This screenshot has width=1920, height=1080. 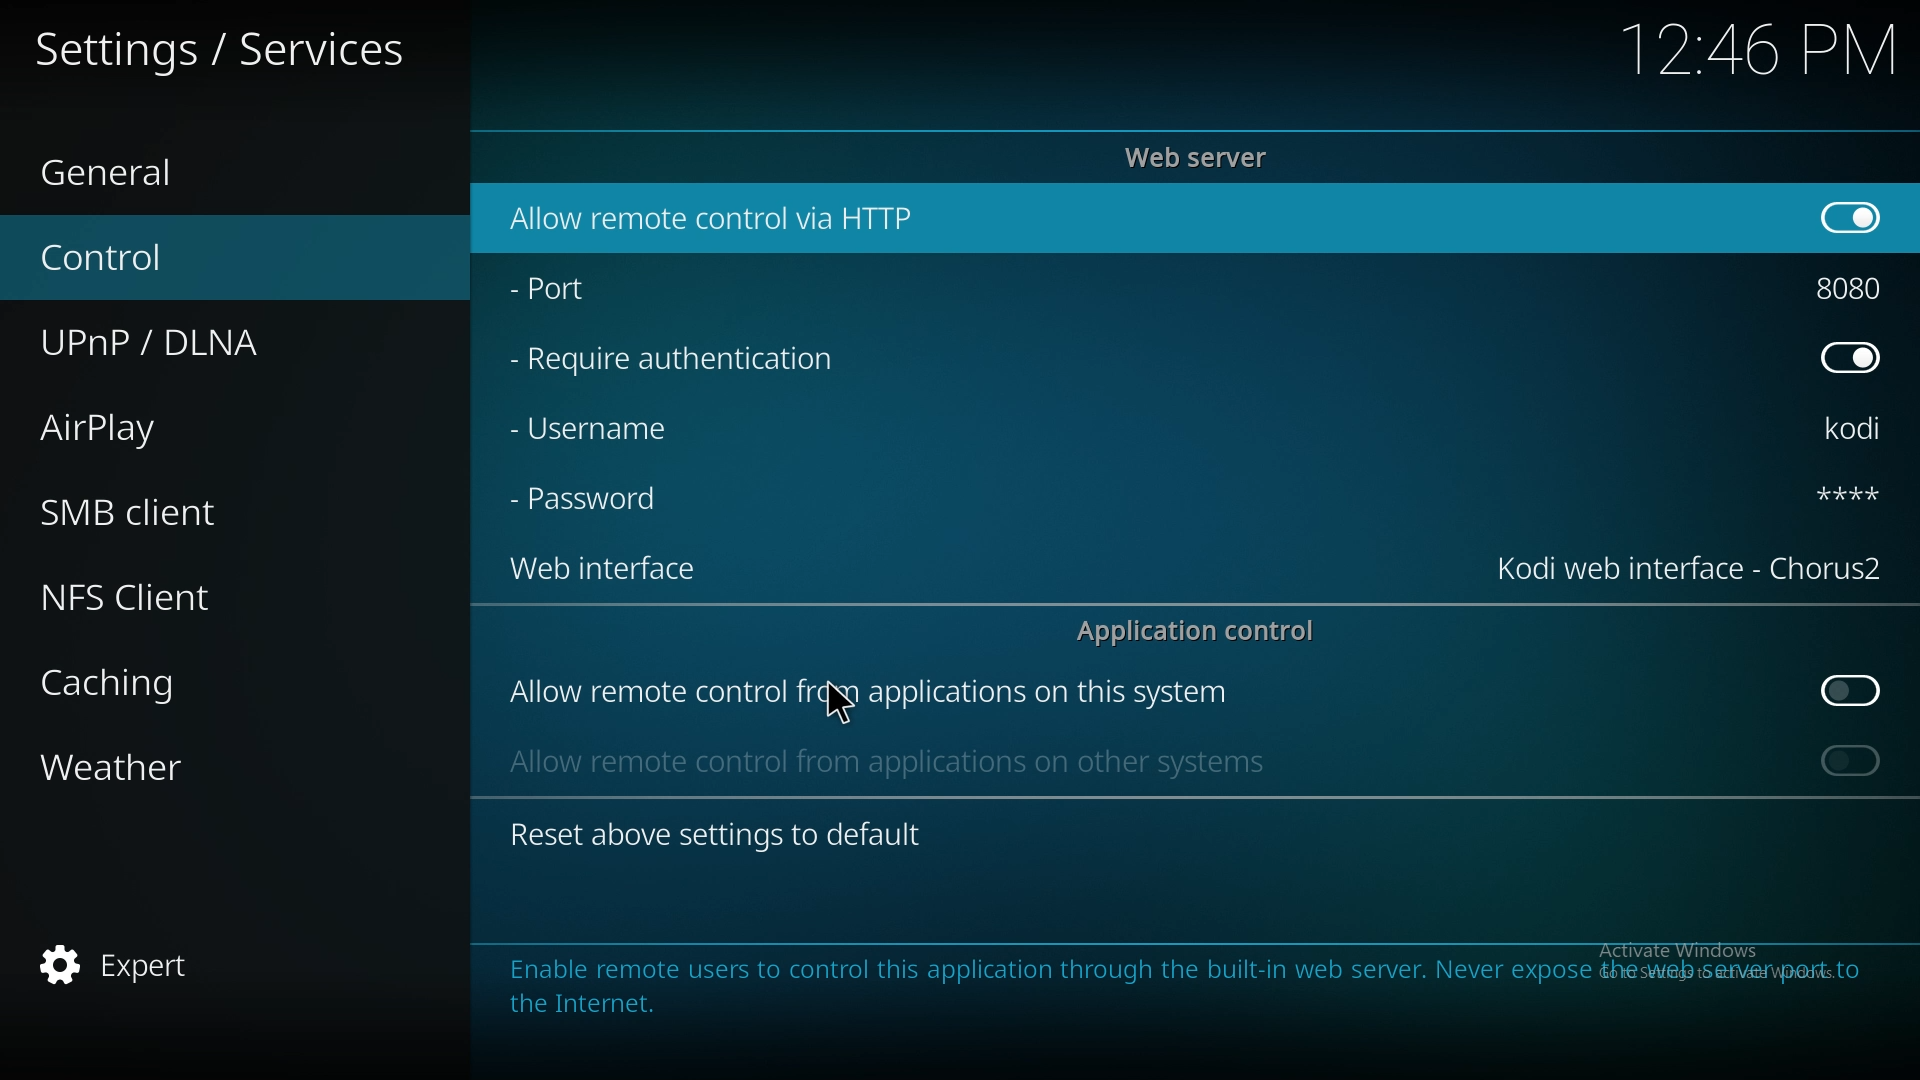 I want to click on services, so click(x=230, y=48).